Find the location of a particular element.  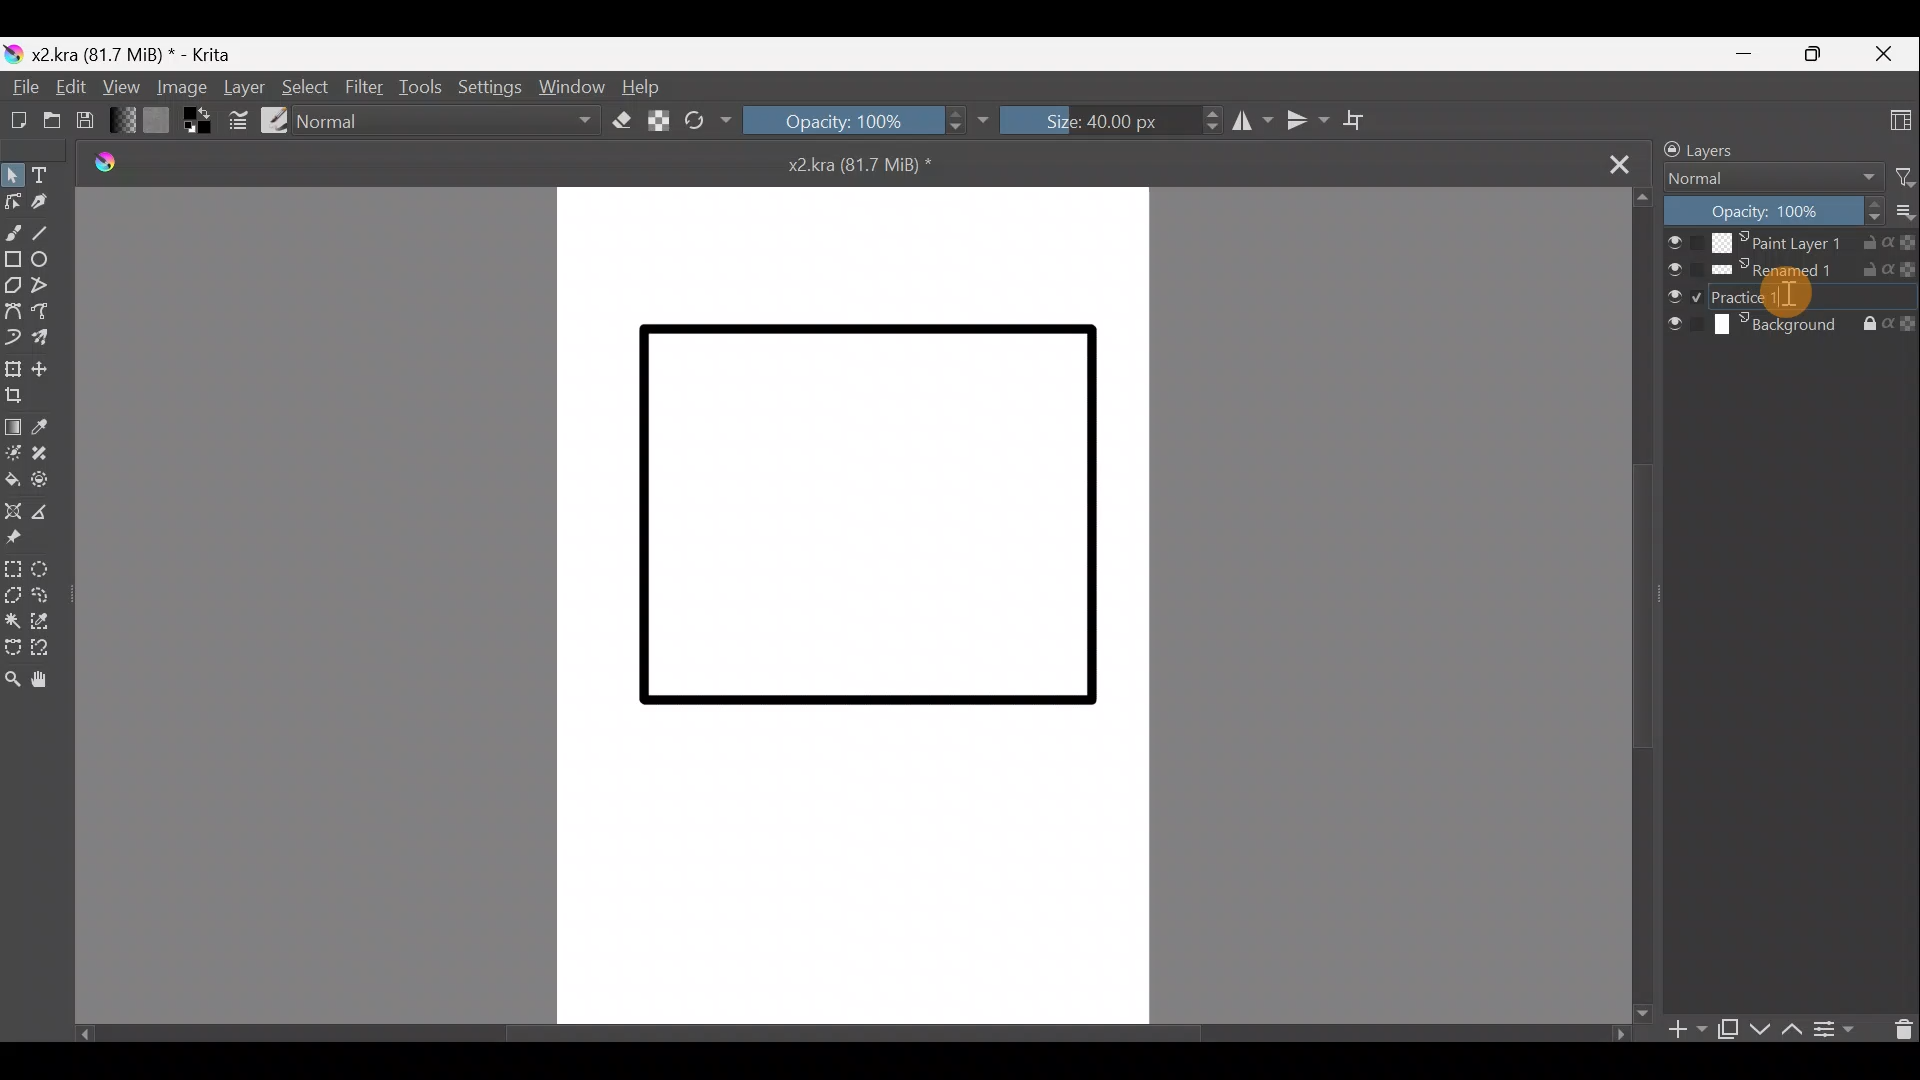

Canvas is located at coordinates (857, 607).